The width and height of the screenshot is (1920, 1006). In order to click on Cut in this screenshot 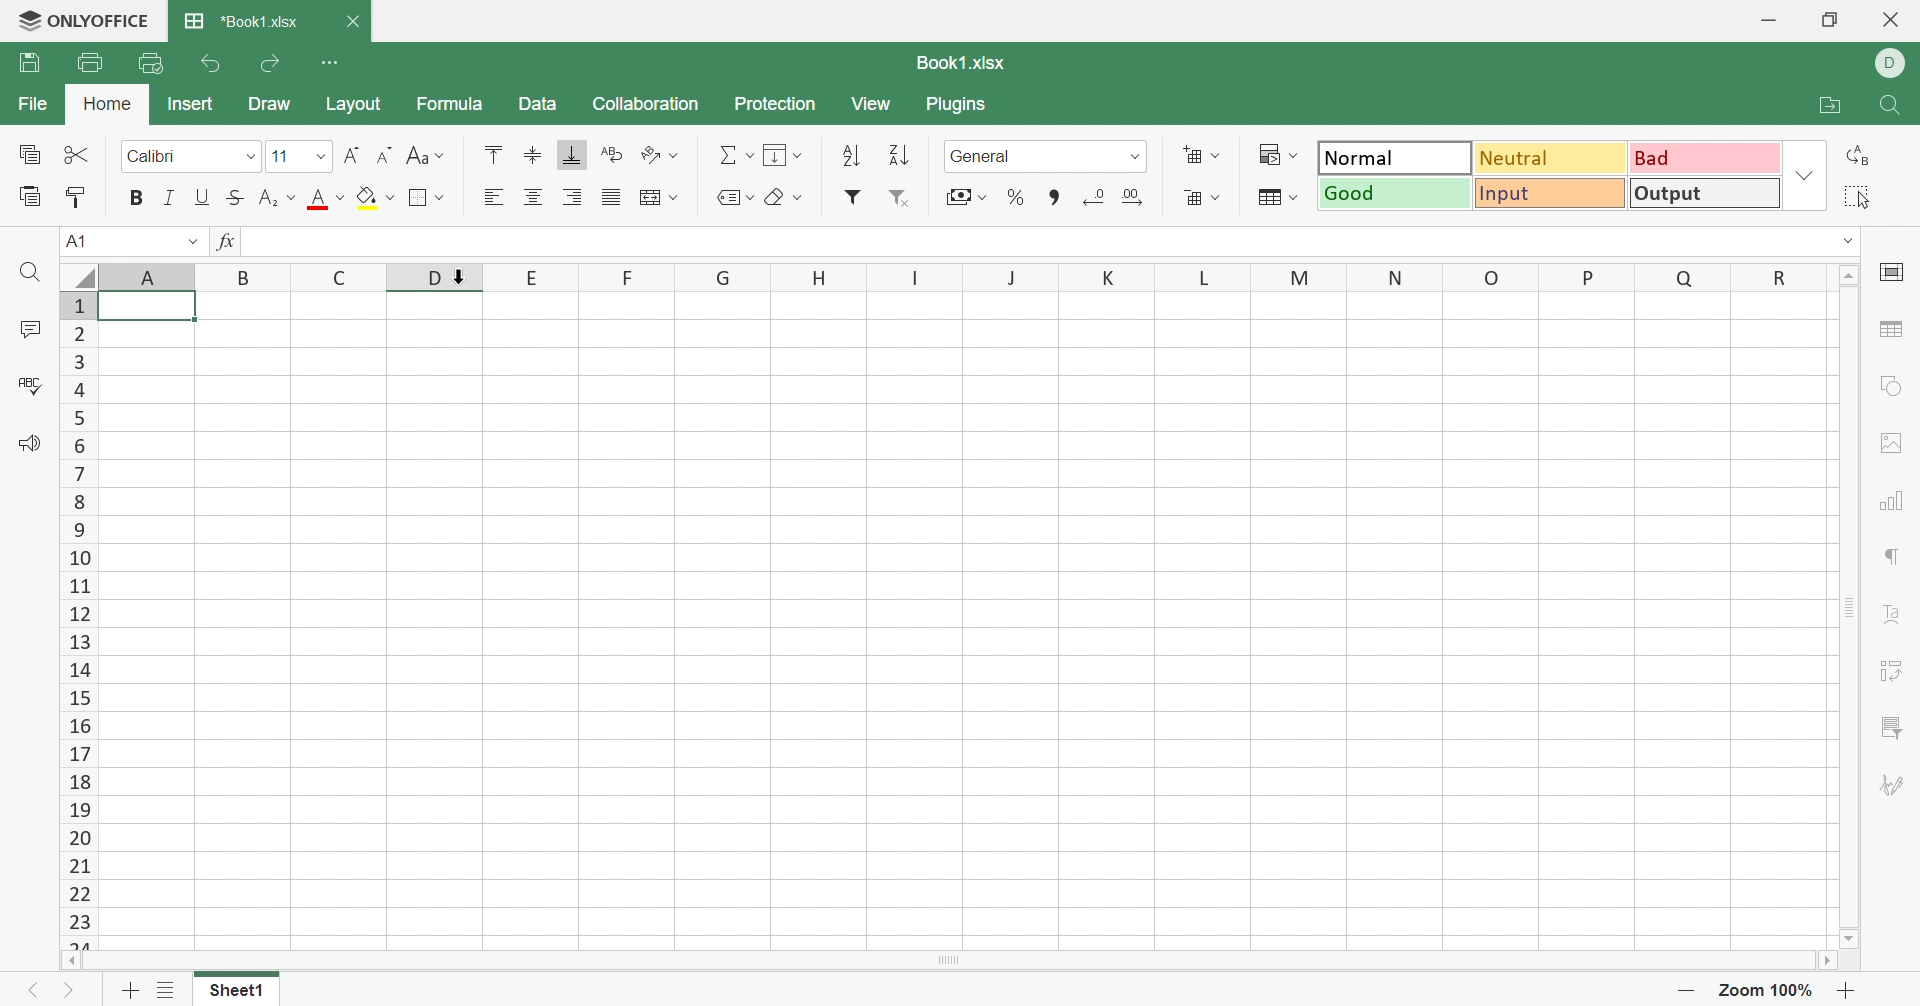, I will do `click(77, 157)`.